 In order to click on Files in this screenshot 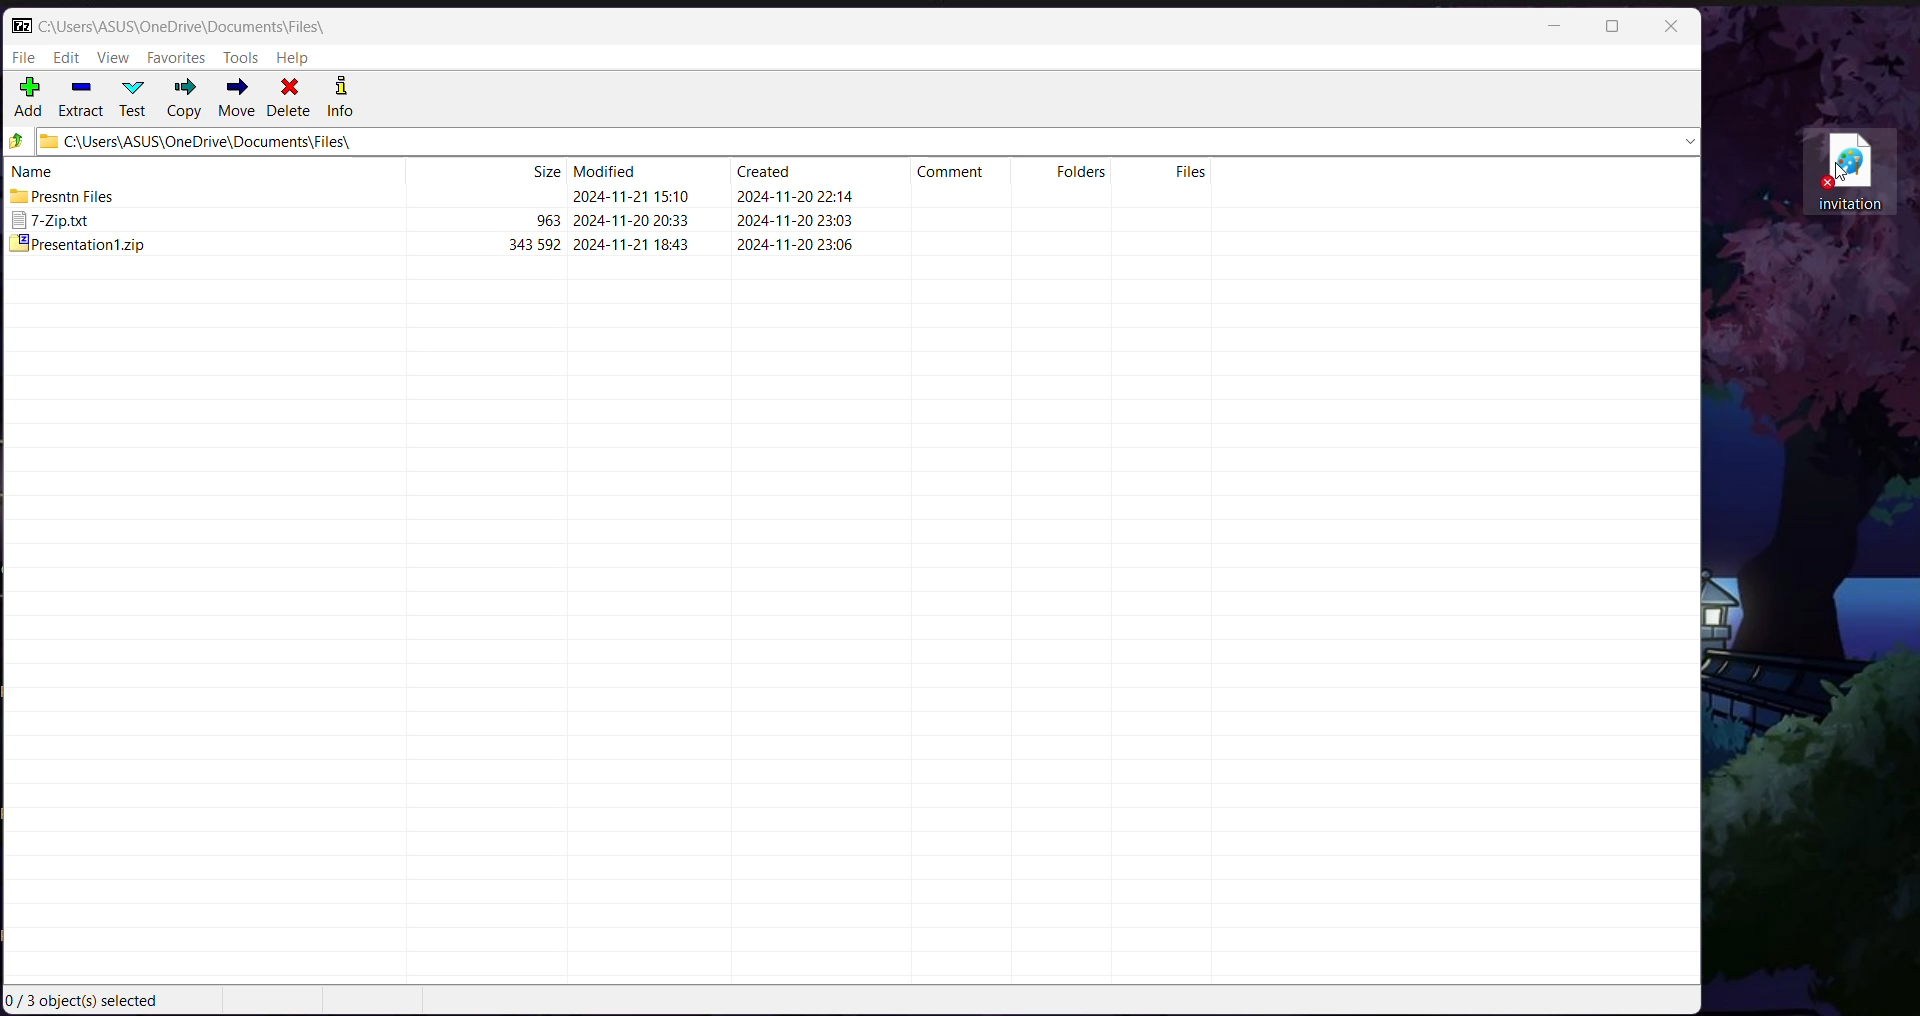, I will do `click(1190, 171)`.